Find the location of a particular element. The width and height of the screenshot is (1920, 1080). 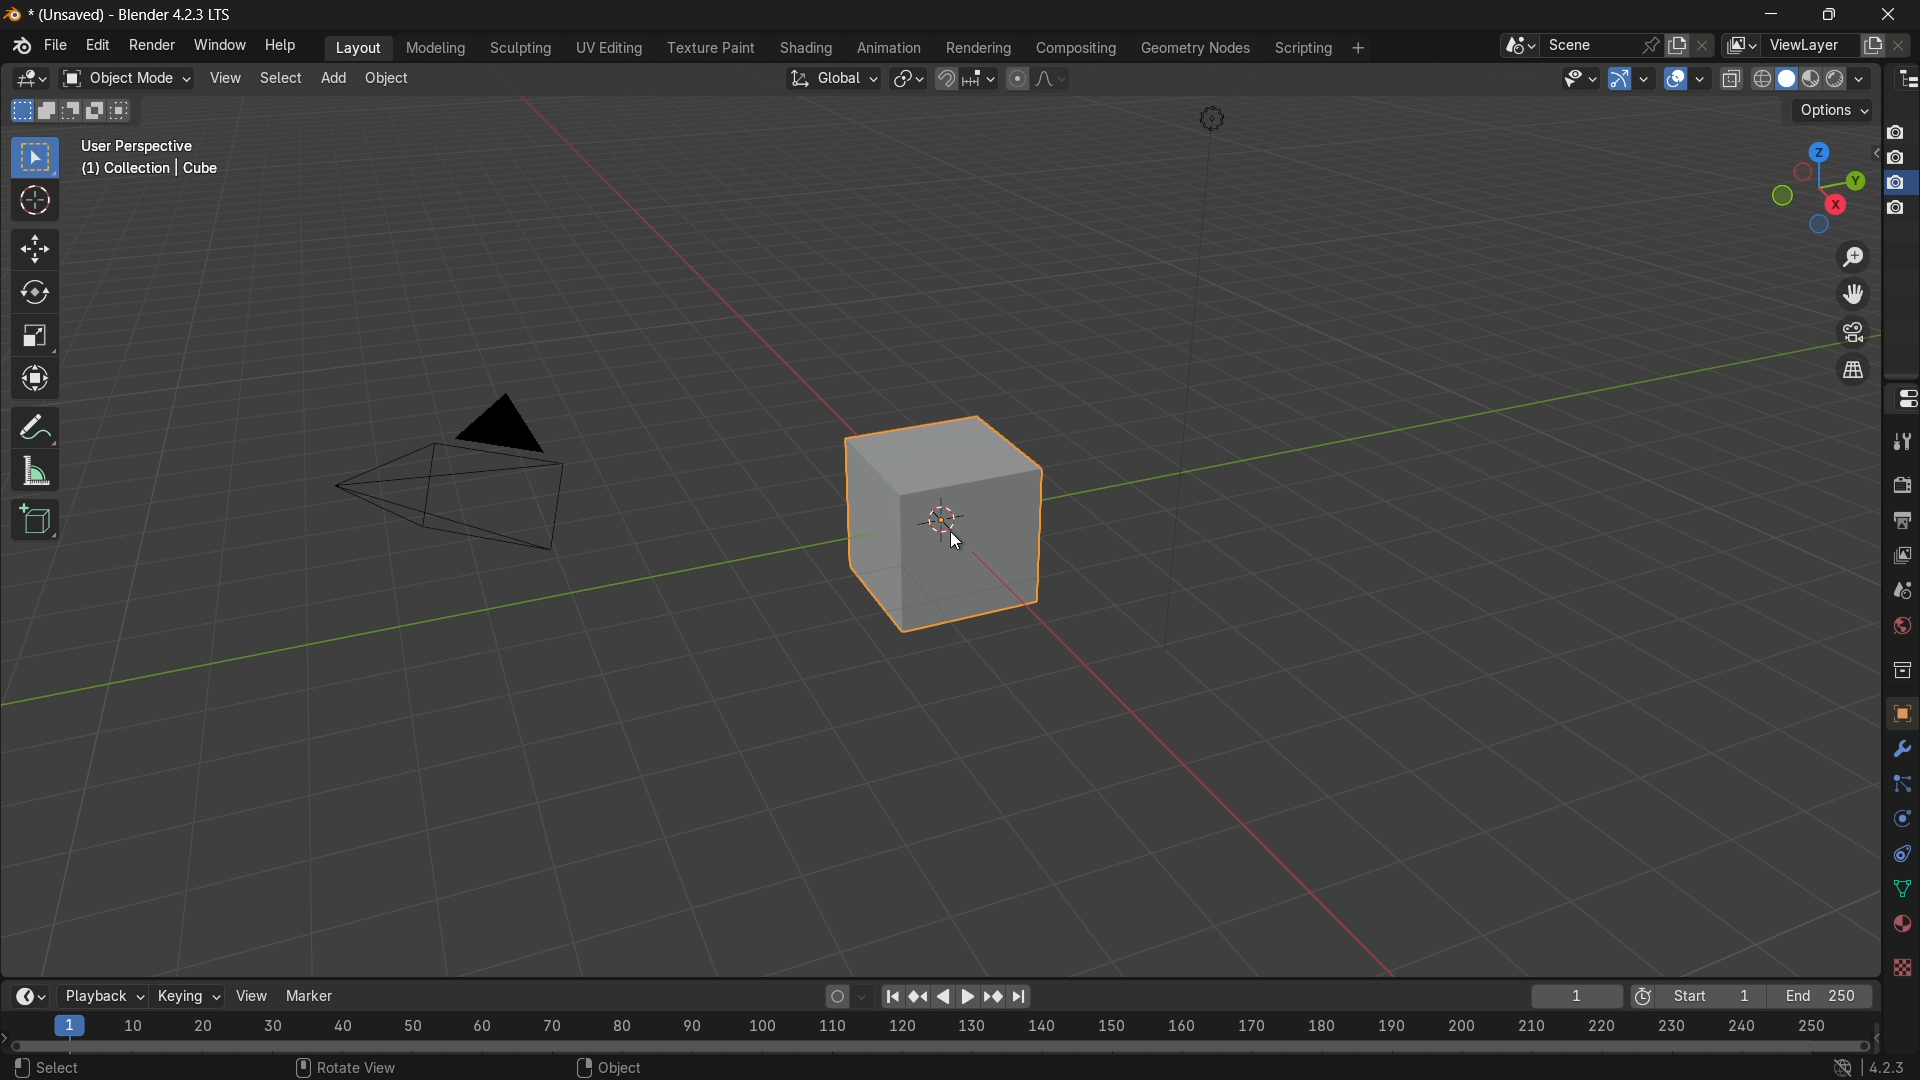

jump to keyframe is located at coordinates (990, 998).